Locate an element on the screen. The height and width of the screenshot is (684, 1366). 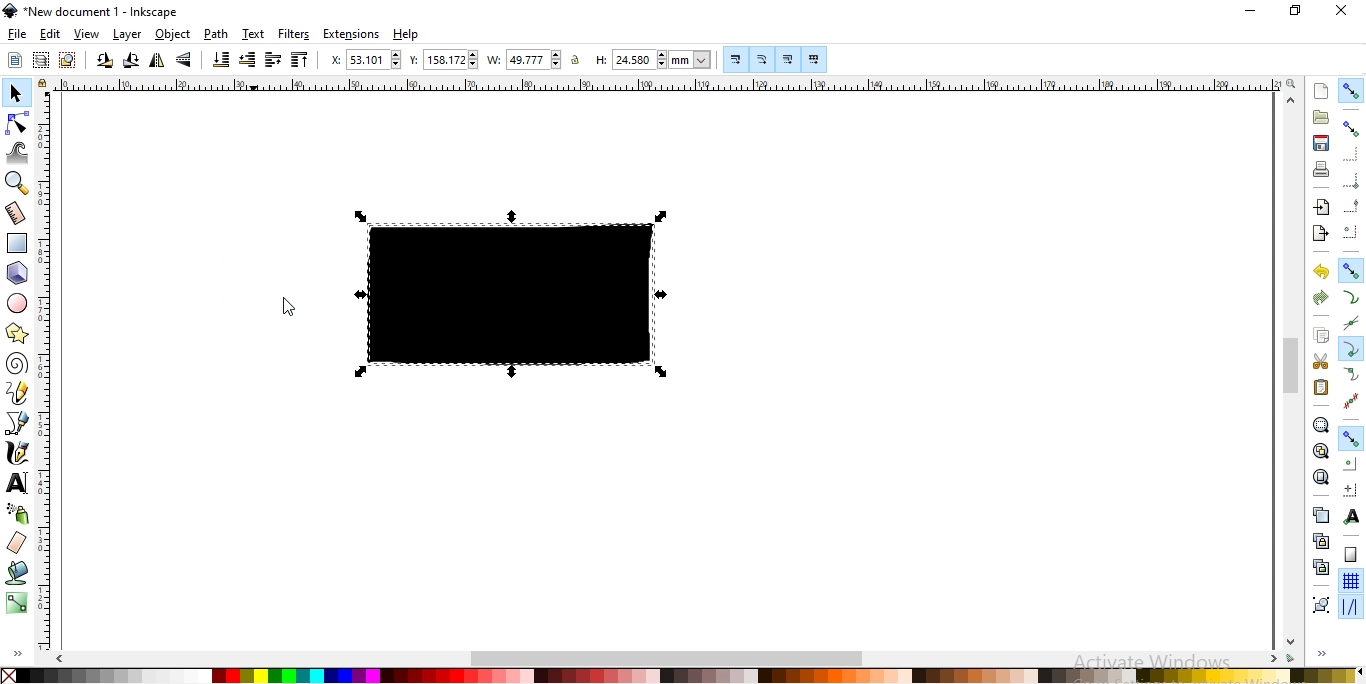
snap to grids is located at coordinates (1351, 580).